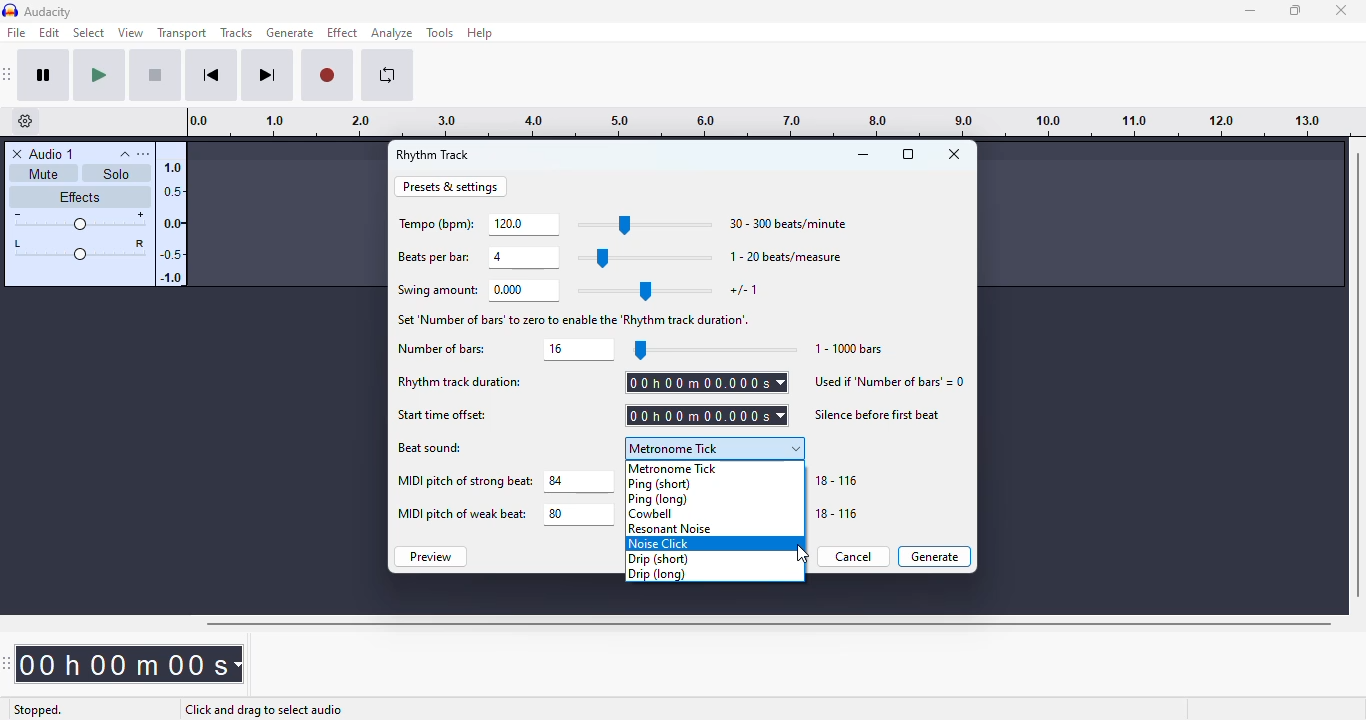 This screenshot has width=1366, height=720. Describe the element at coordinates (264, 709) in the screenshot. I see `click and drag to select audio` at that location.